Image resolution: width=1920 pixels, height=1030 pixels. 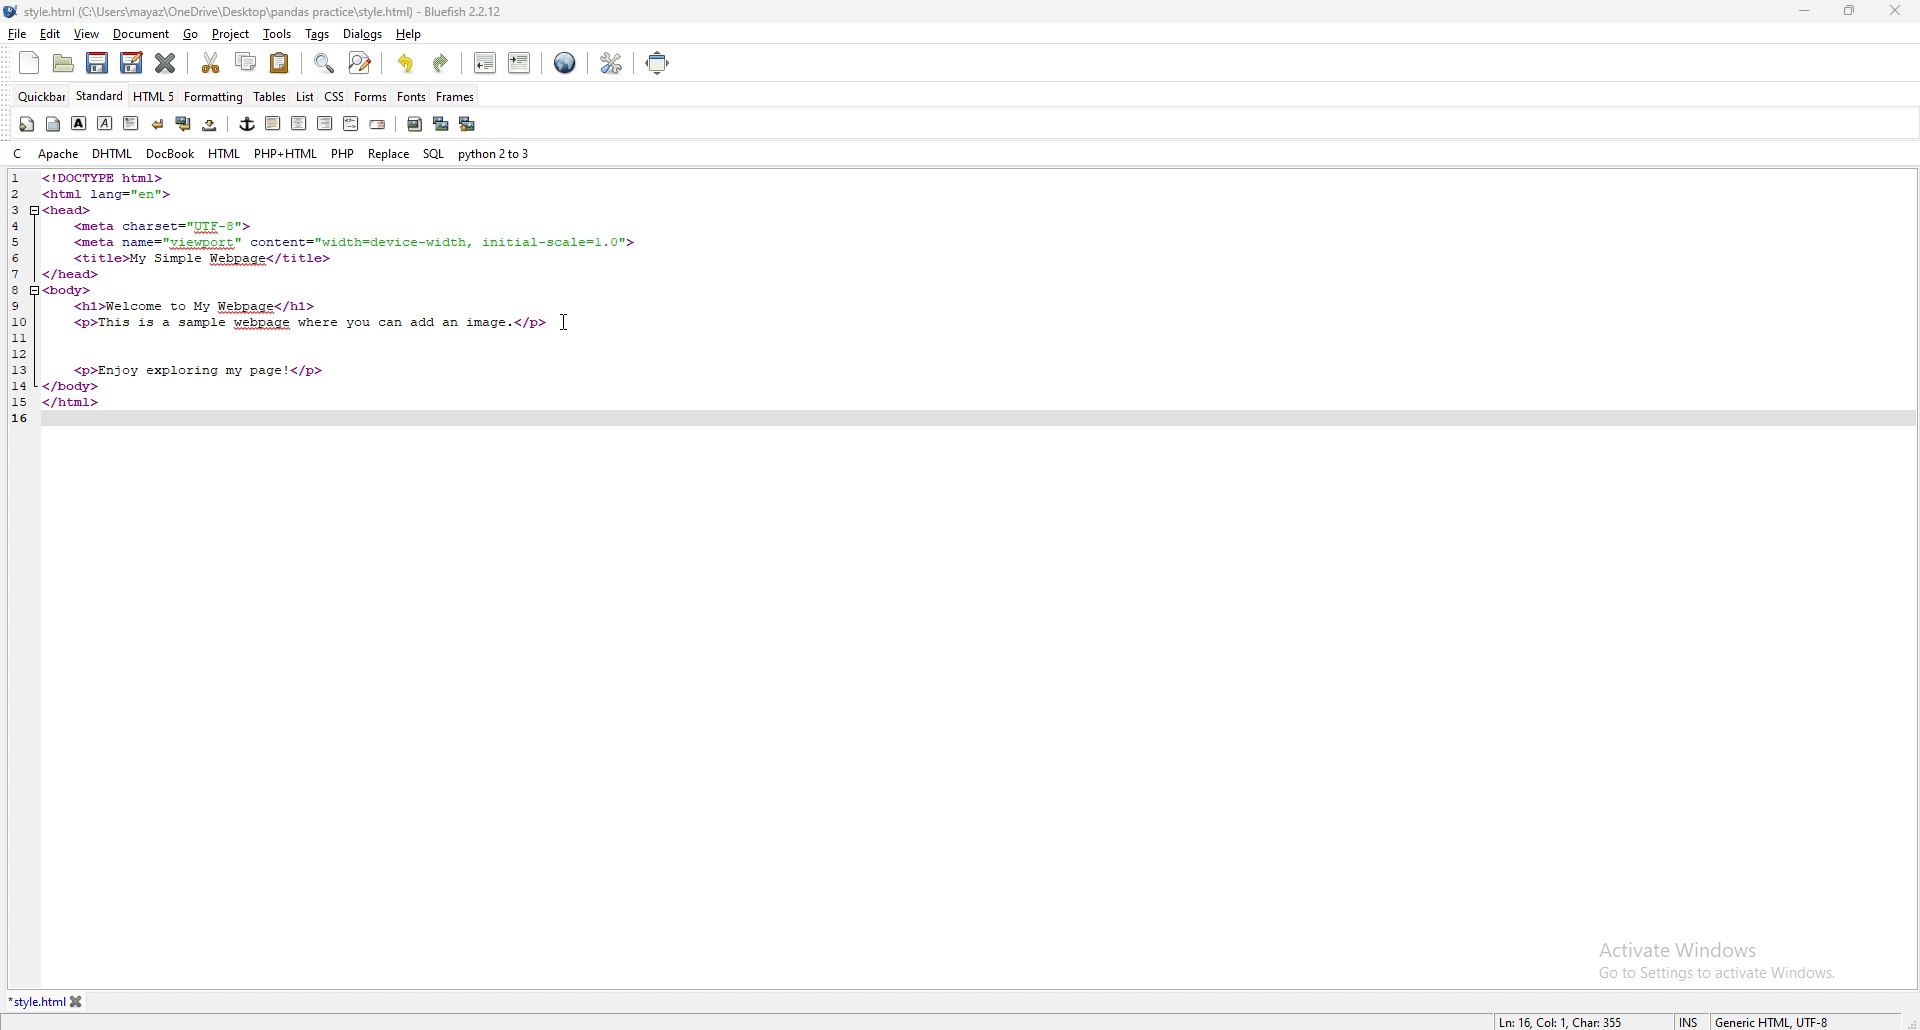 What do you see at coordinates (274, 124) in the screenshot?
I see `left justify` at bounding box center [274, 124].